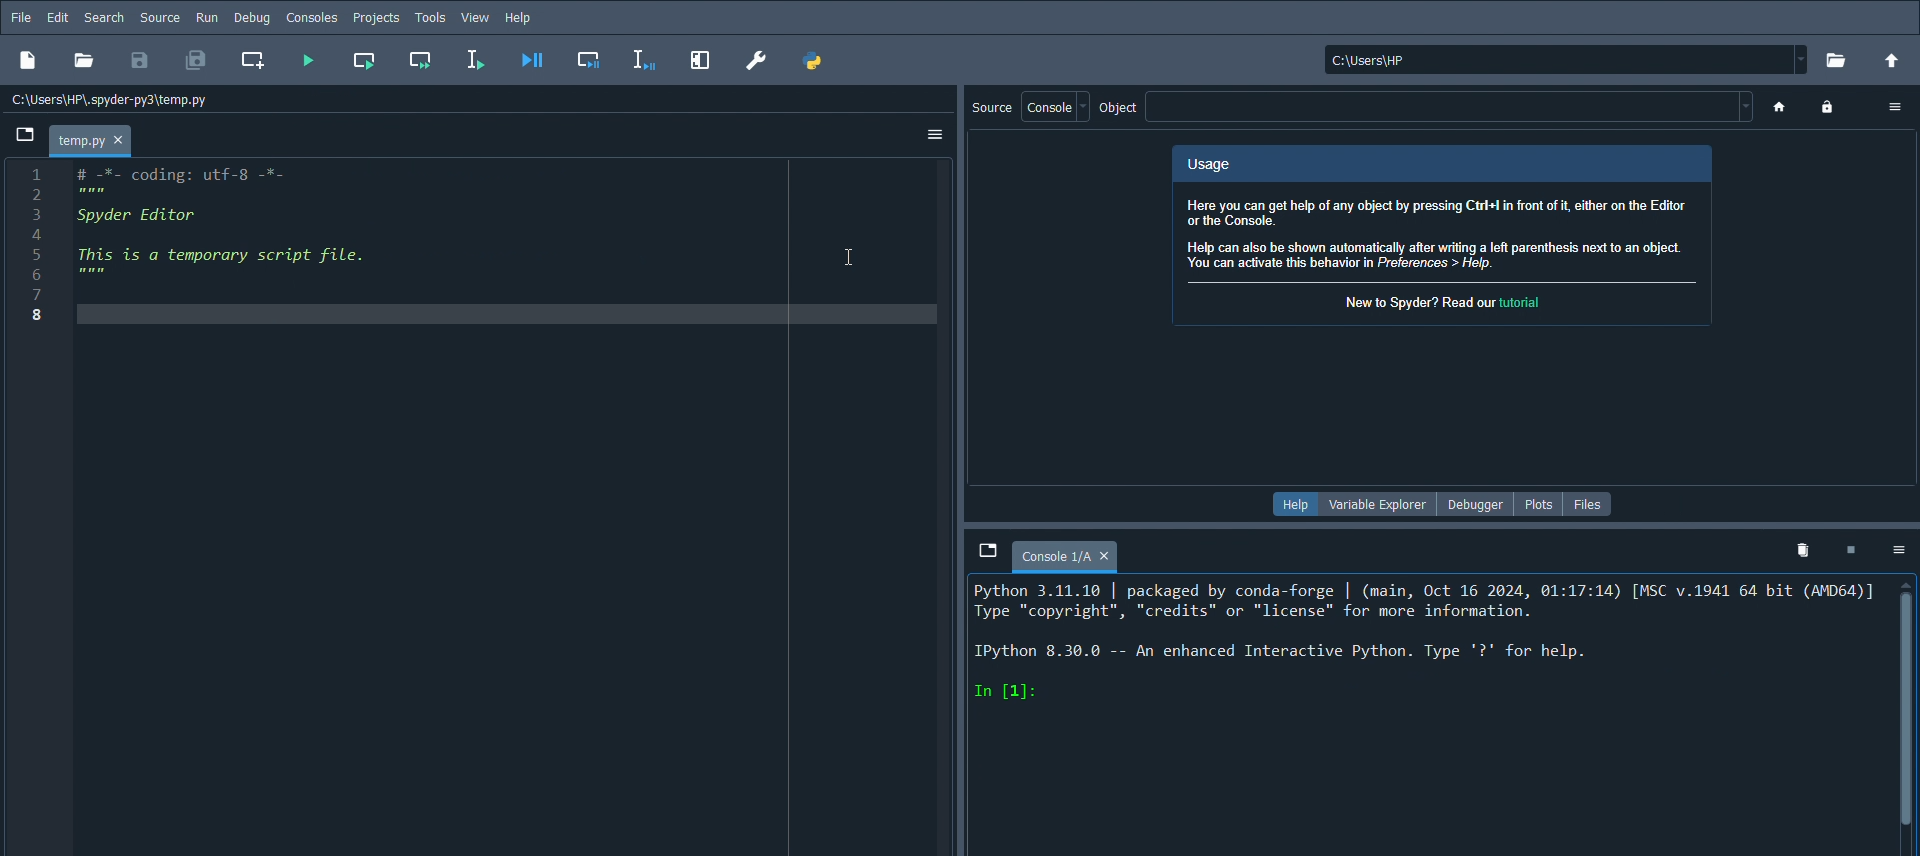  What do you see at coordinates (1909, 697) in the screenshot?
I see `scrollbar` at bounding box center [1909, 697].